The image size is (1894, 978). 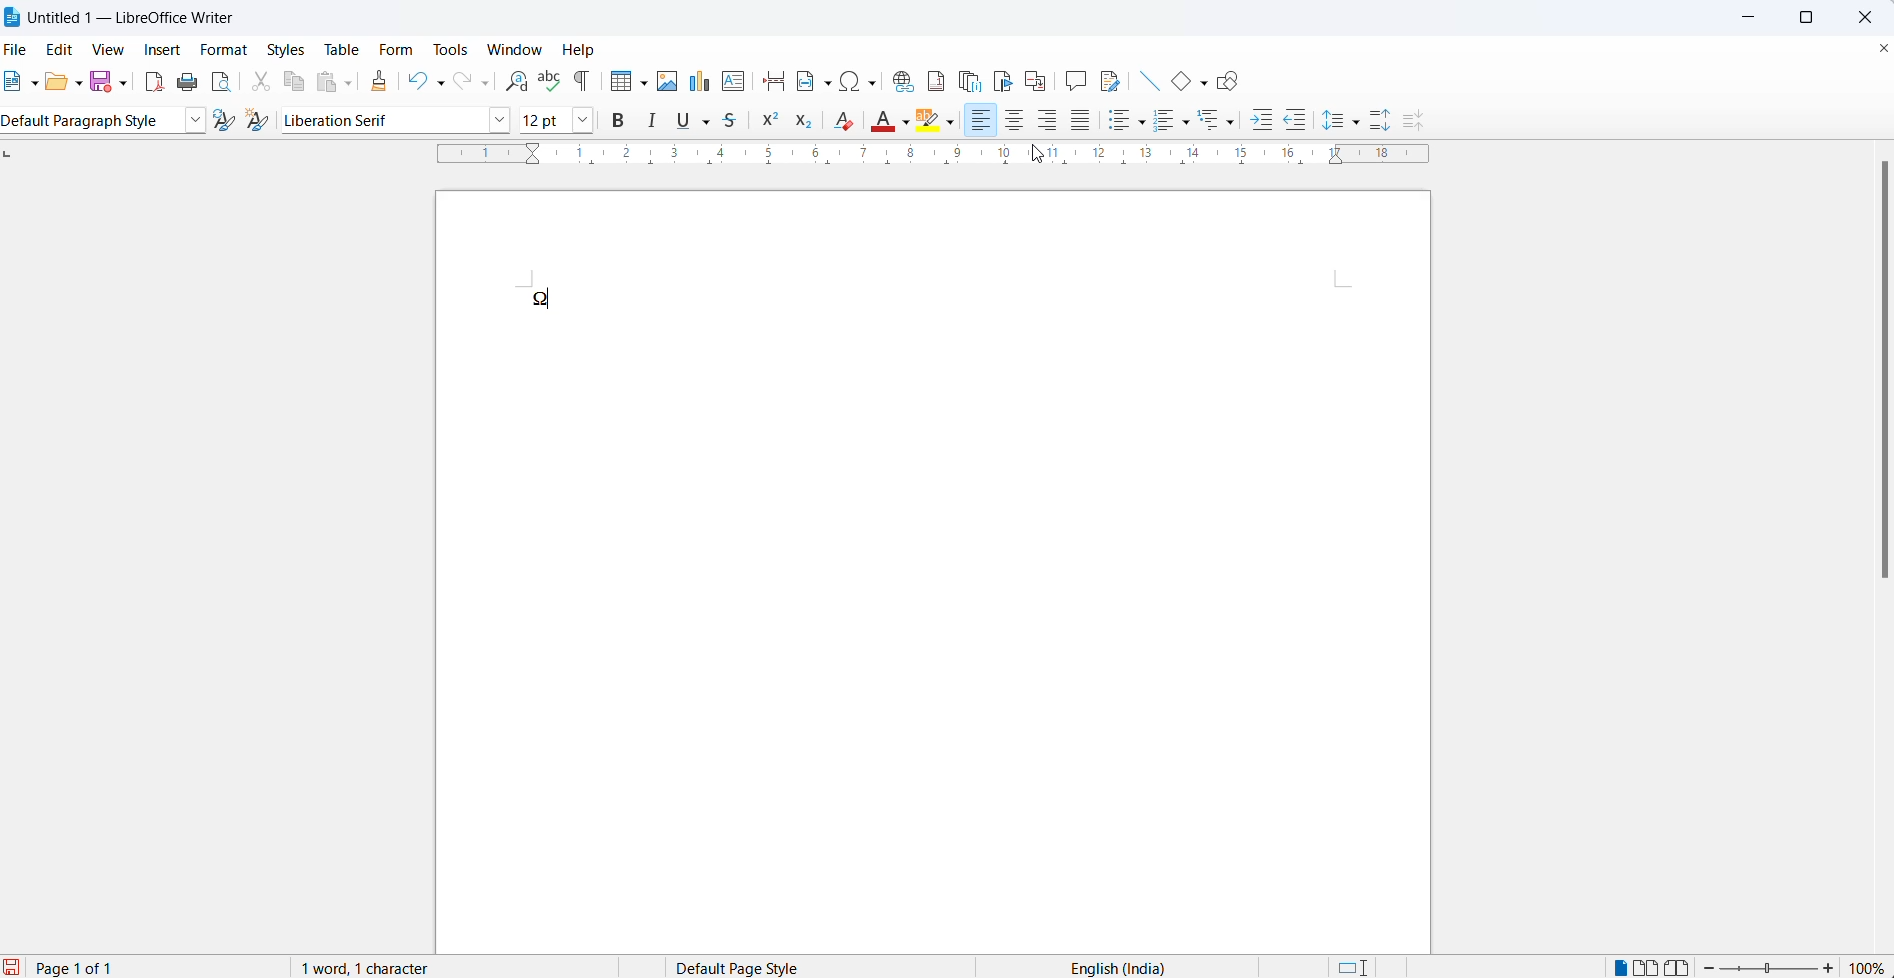 I want to click on cursor, so click(x=1039, y=153).